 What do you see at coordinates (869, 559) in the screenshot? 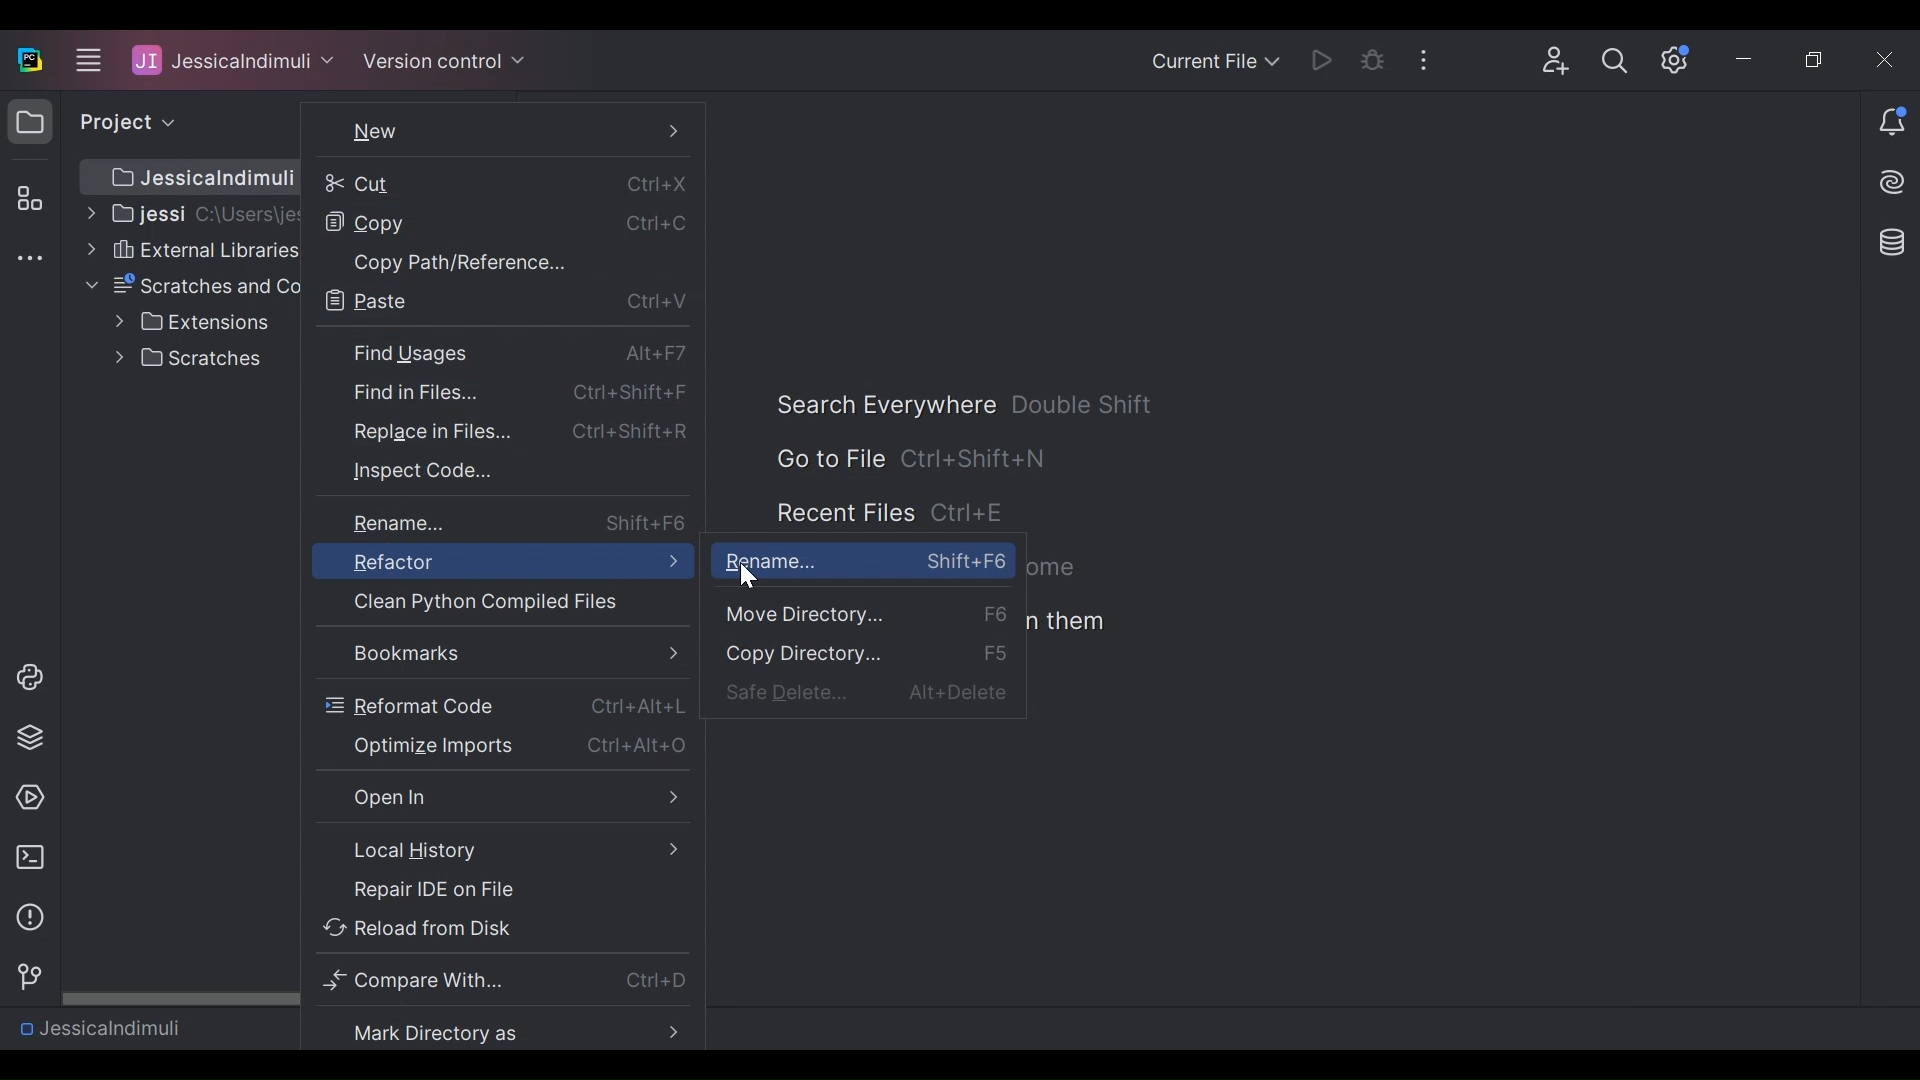
I see `Rename` at bounding box center [869, 559].